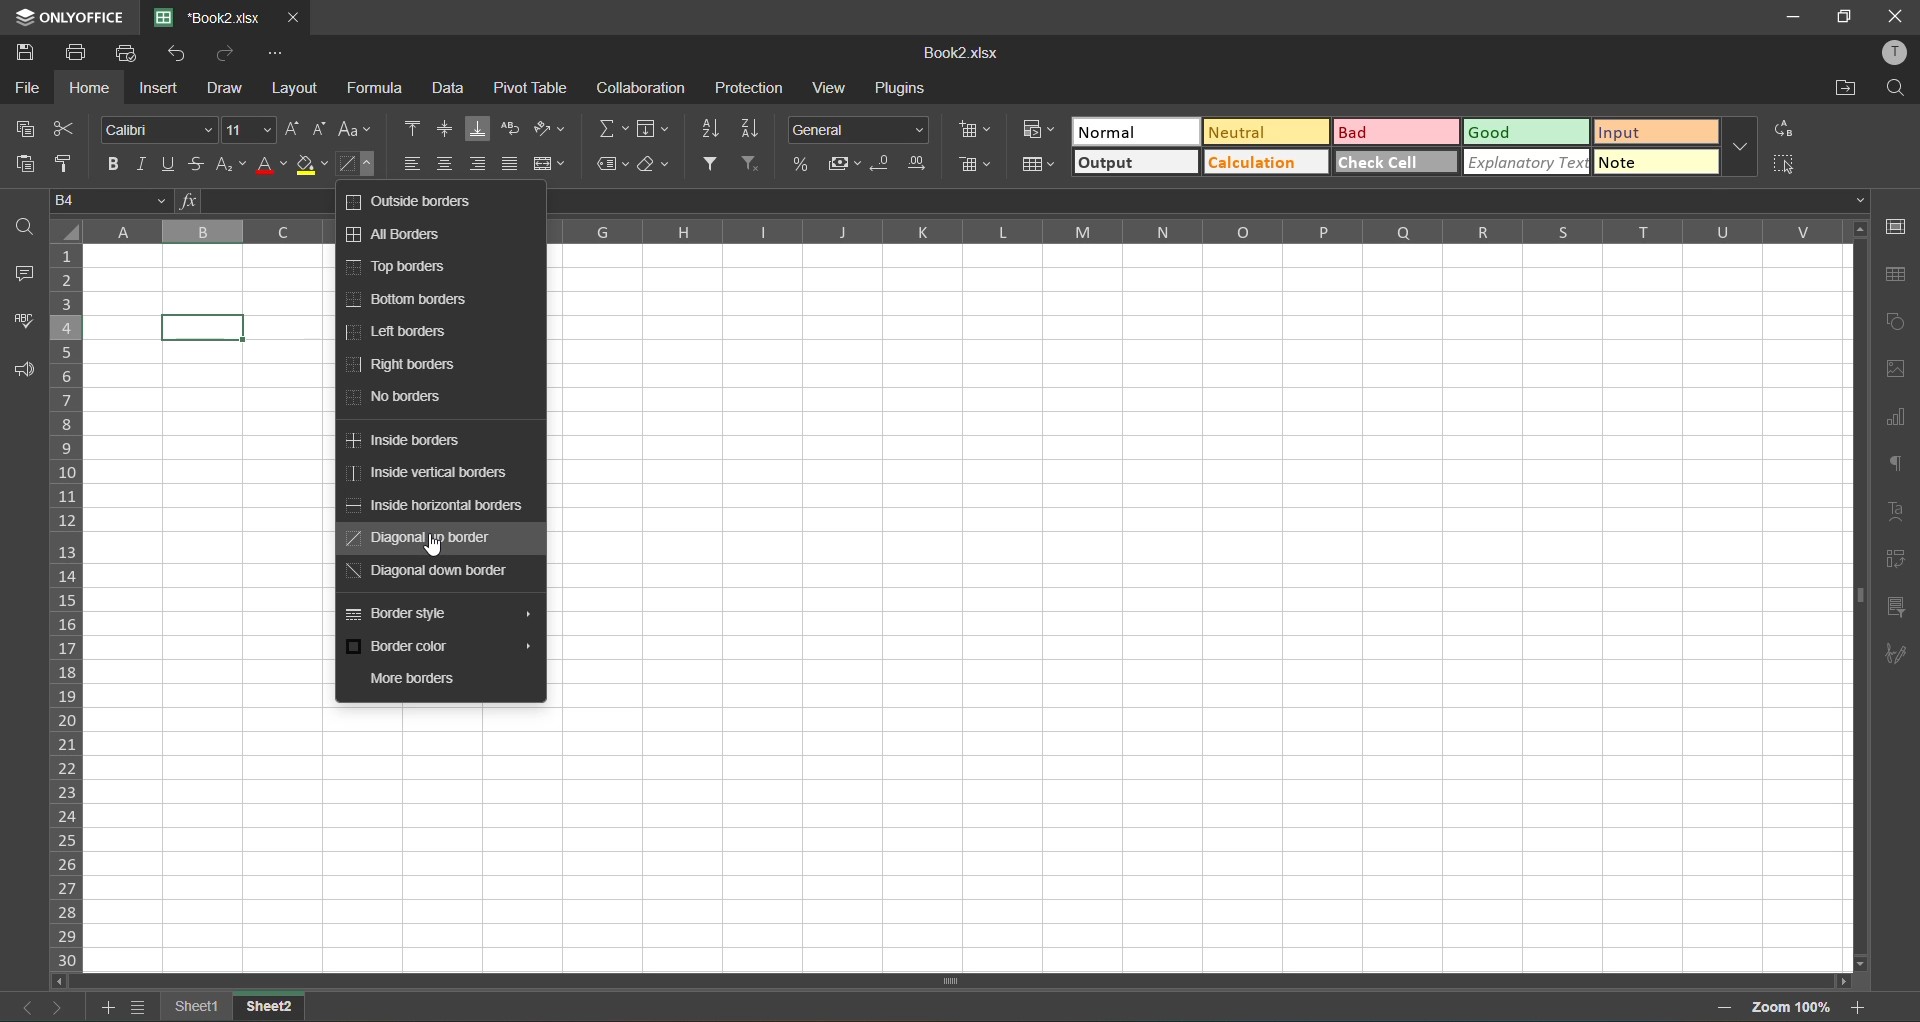 Image resolution: width=1920 pixels, height=1022 pixels. Describe the element at coordinates (246, 130) in the screenshot. I see `font size` at that location.